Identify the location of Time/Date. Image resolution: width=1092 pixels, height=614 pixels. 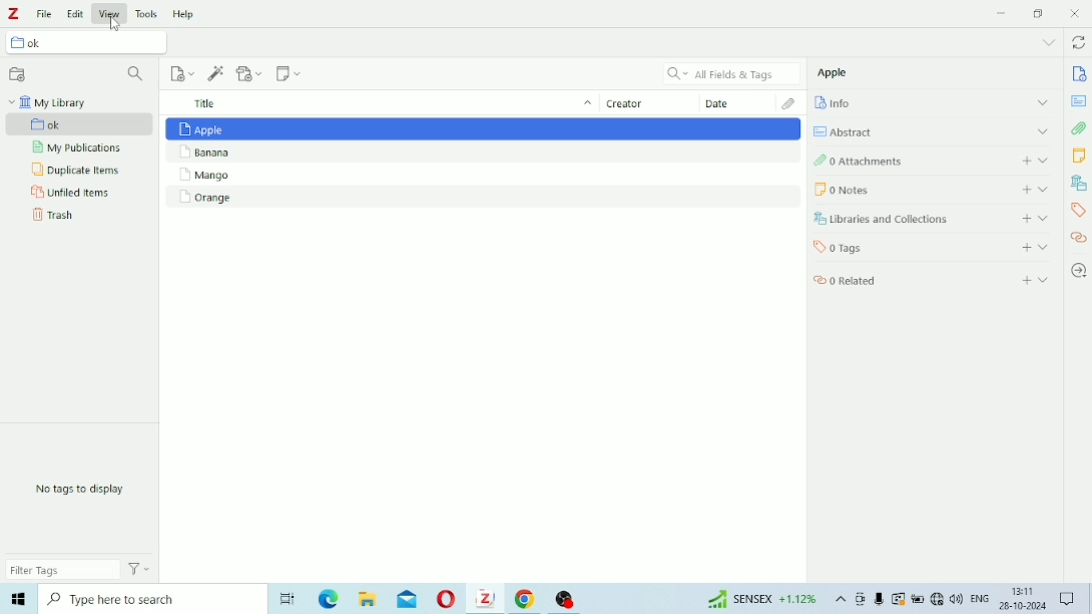
(1020, 600).